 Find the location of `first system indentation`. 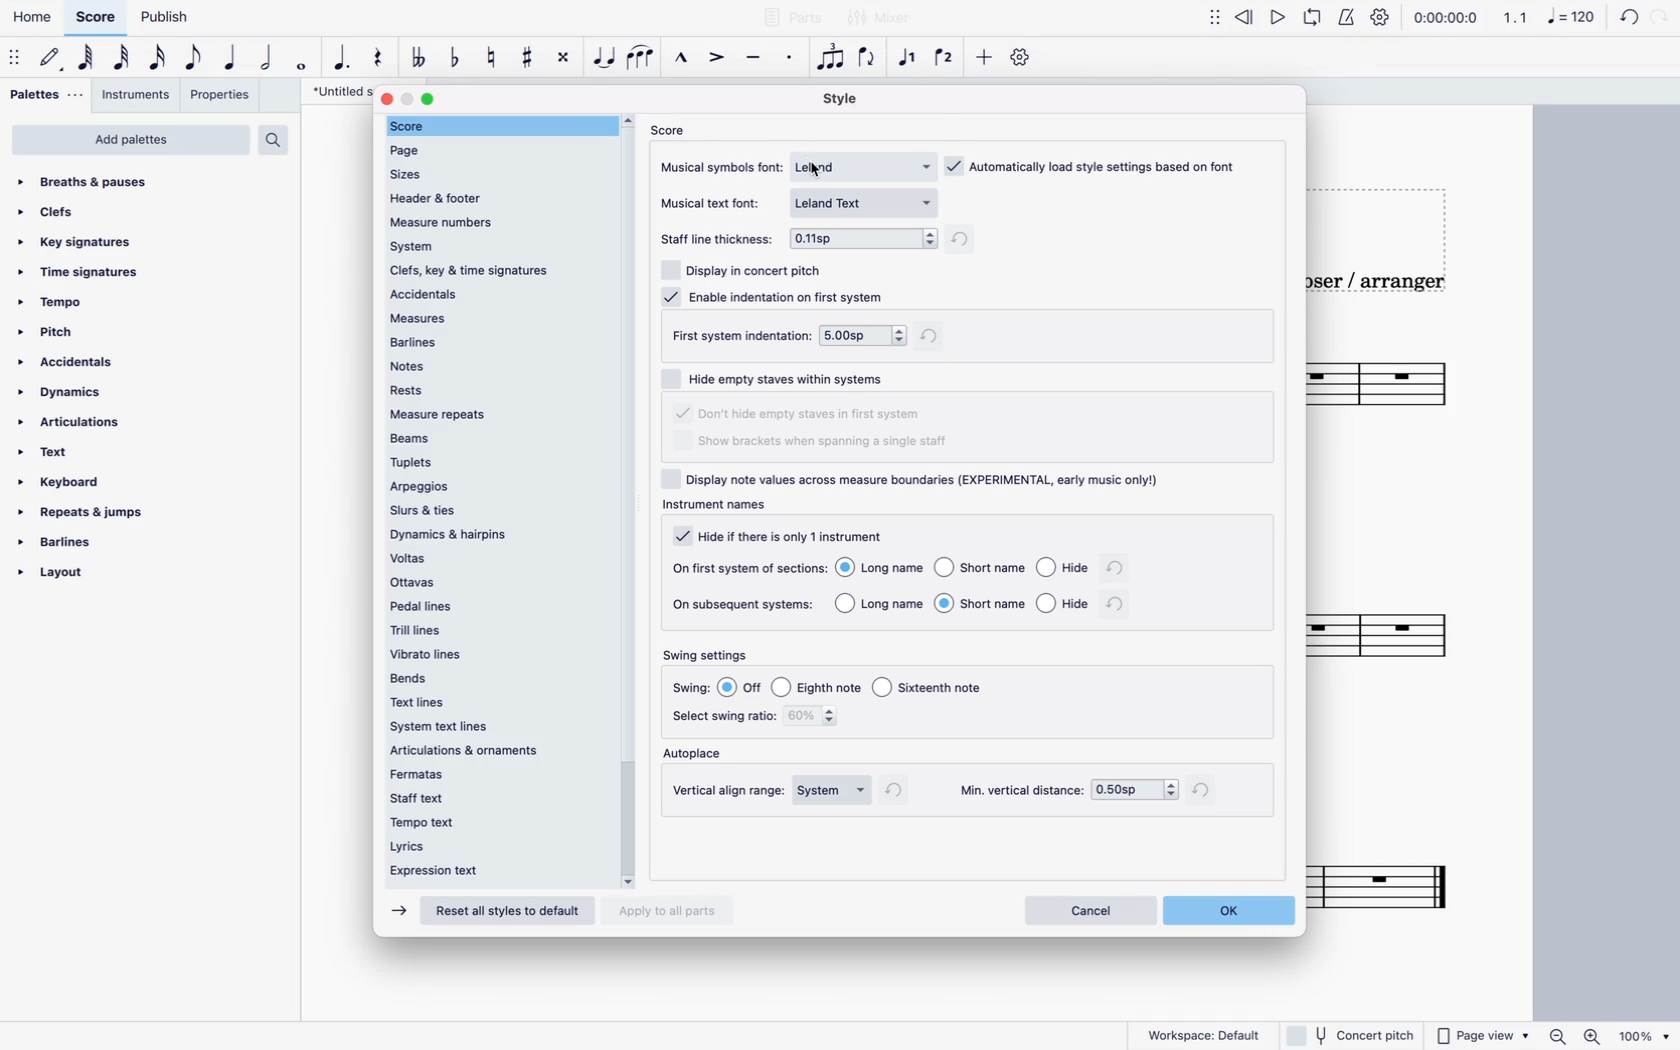

first system indentation is located at coordinates (740, 335).